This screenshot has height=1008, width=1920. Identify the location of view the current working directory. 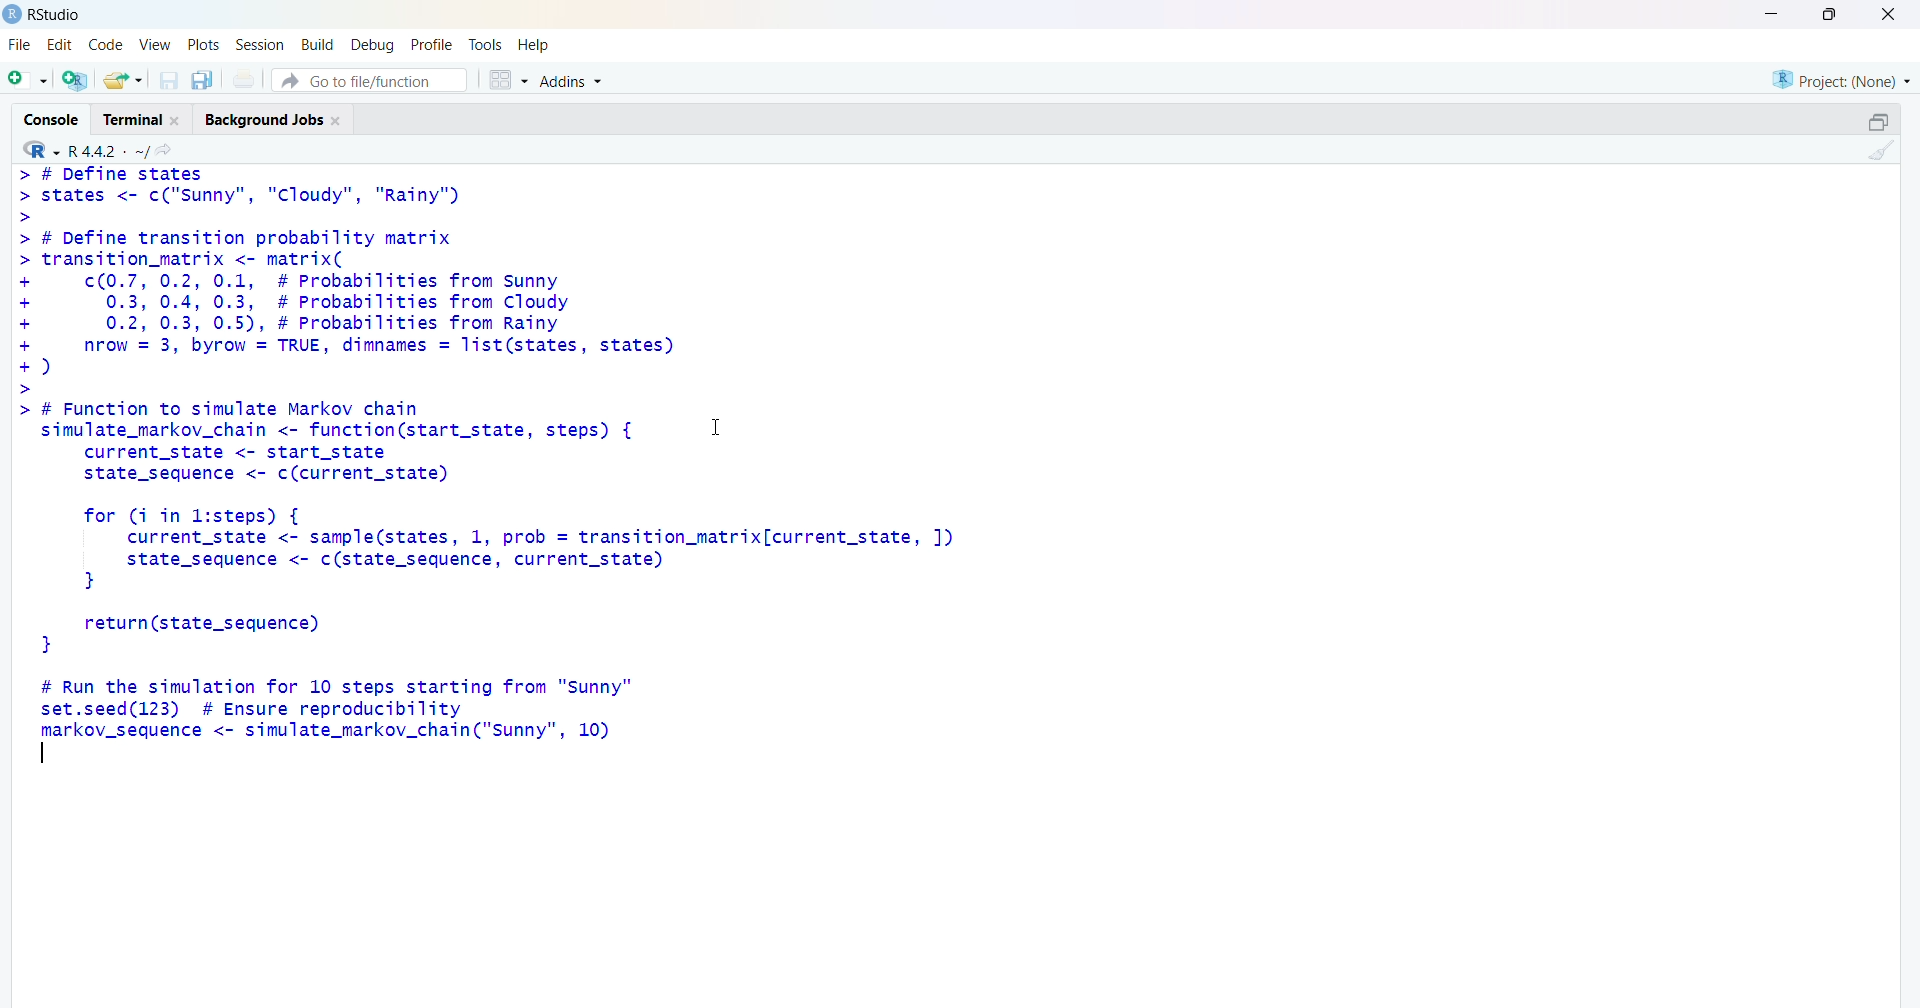
(170, 150).